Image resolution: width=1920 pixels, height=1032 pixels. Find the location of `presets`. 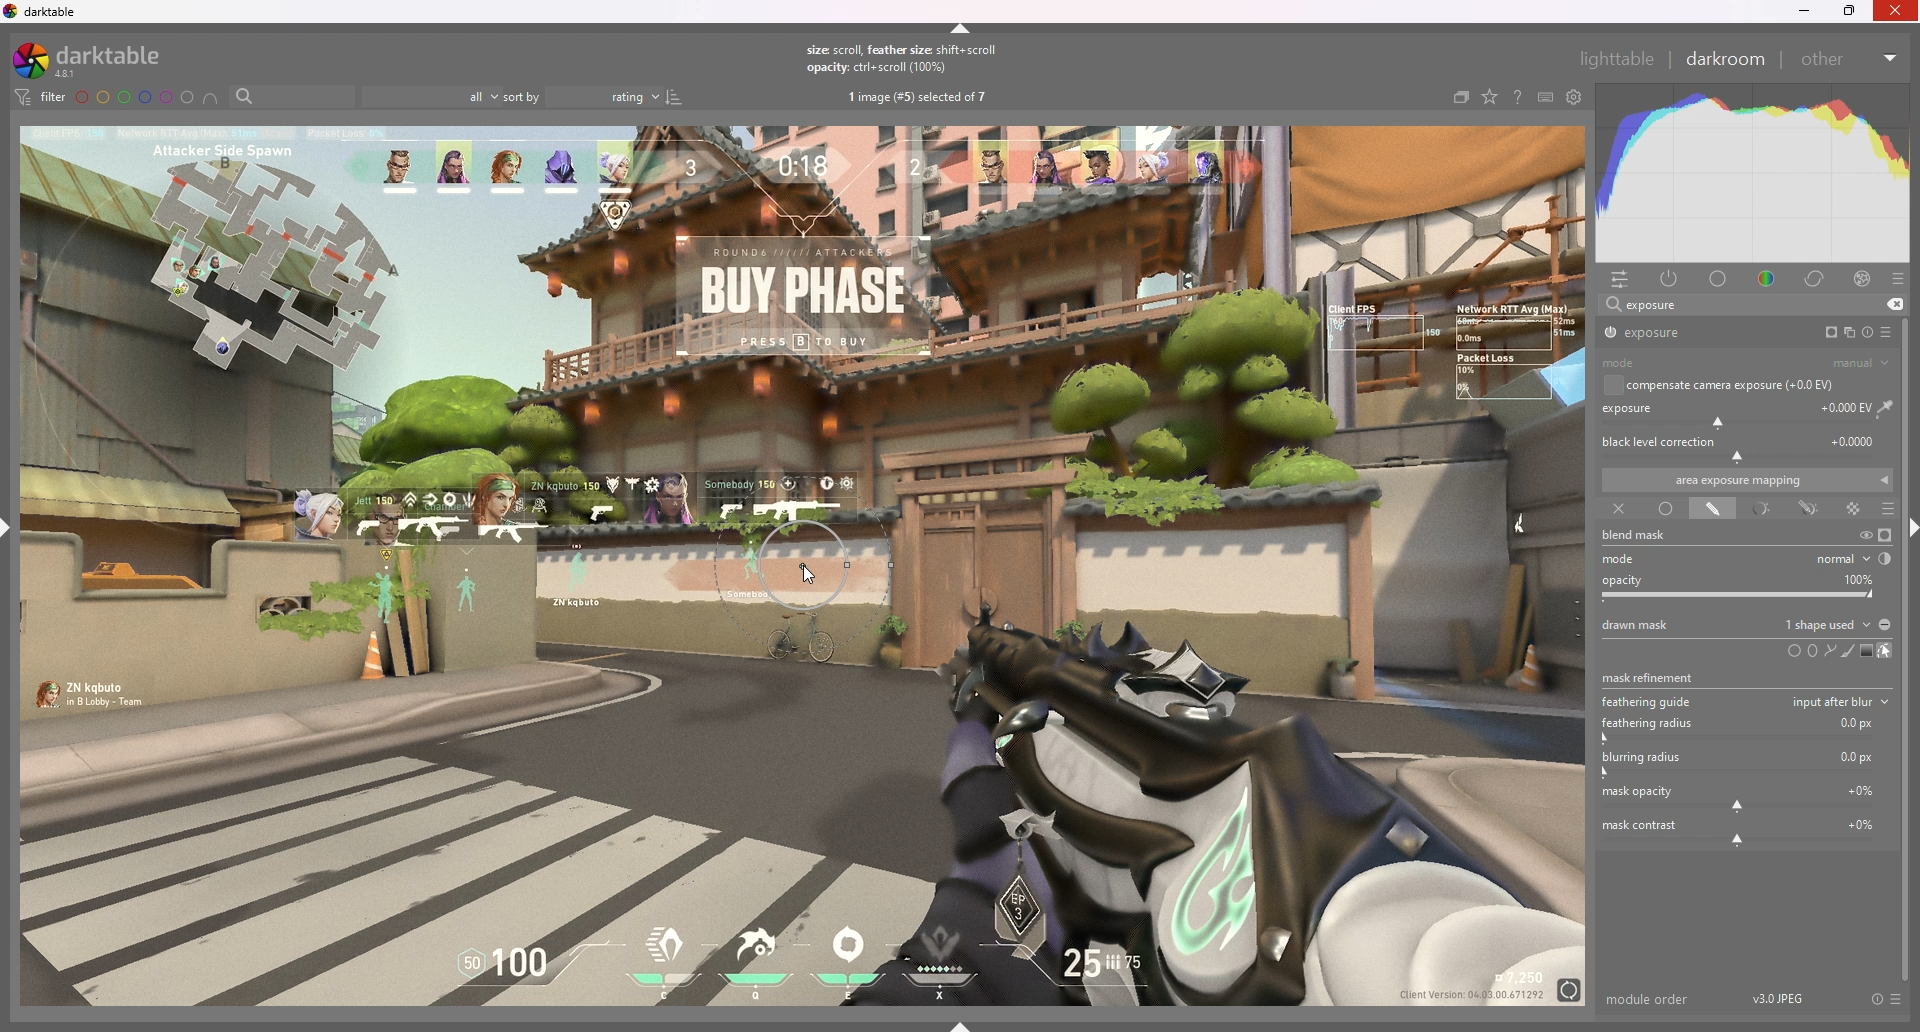

presets is located at coordinates (1897, 280).